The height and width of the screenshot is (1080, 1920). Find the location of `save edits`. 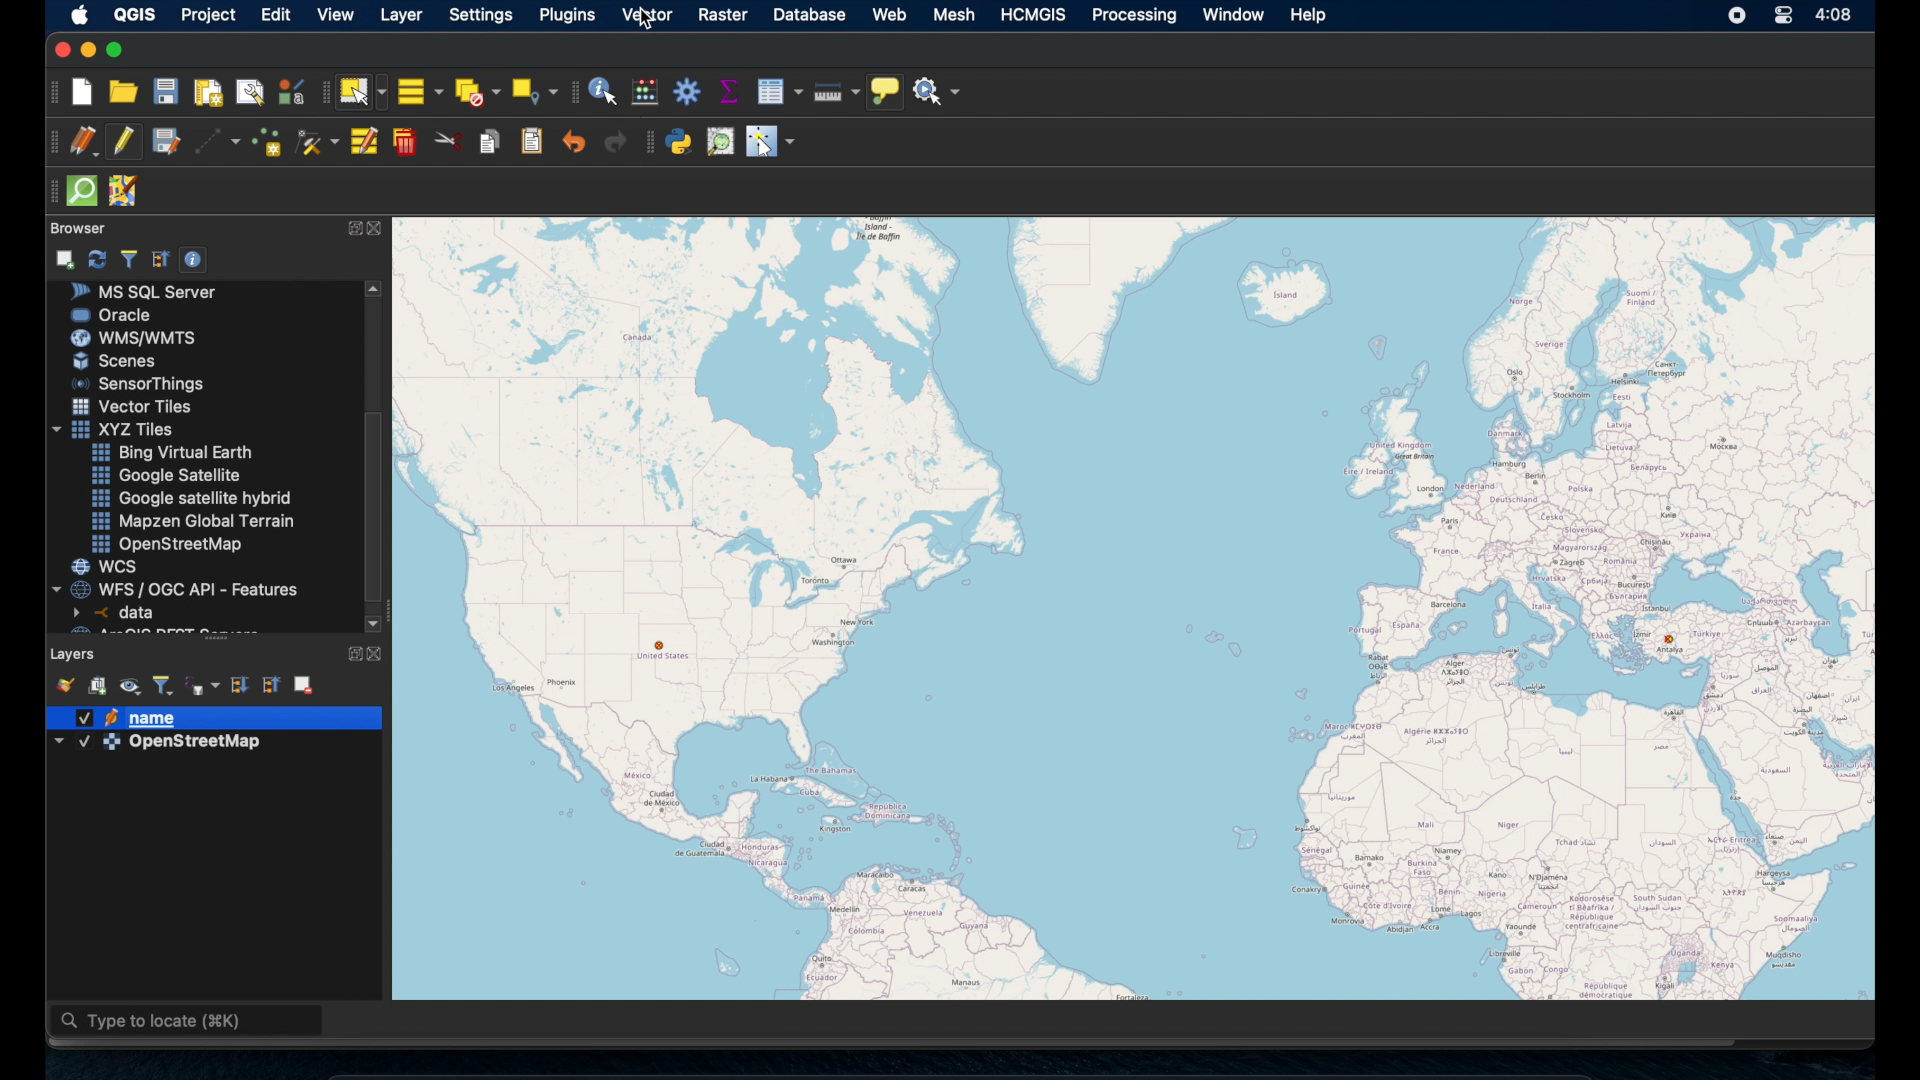

save edits is located at coordinates (167, 142).